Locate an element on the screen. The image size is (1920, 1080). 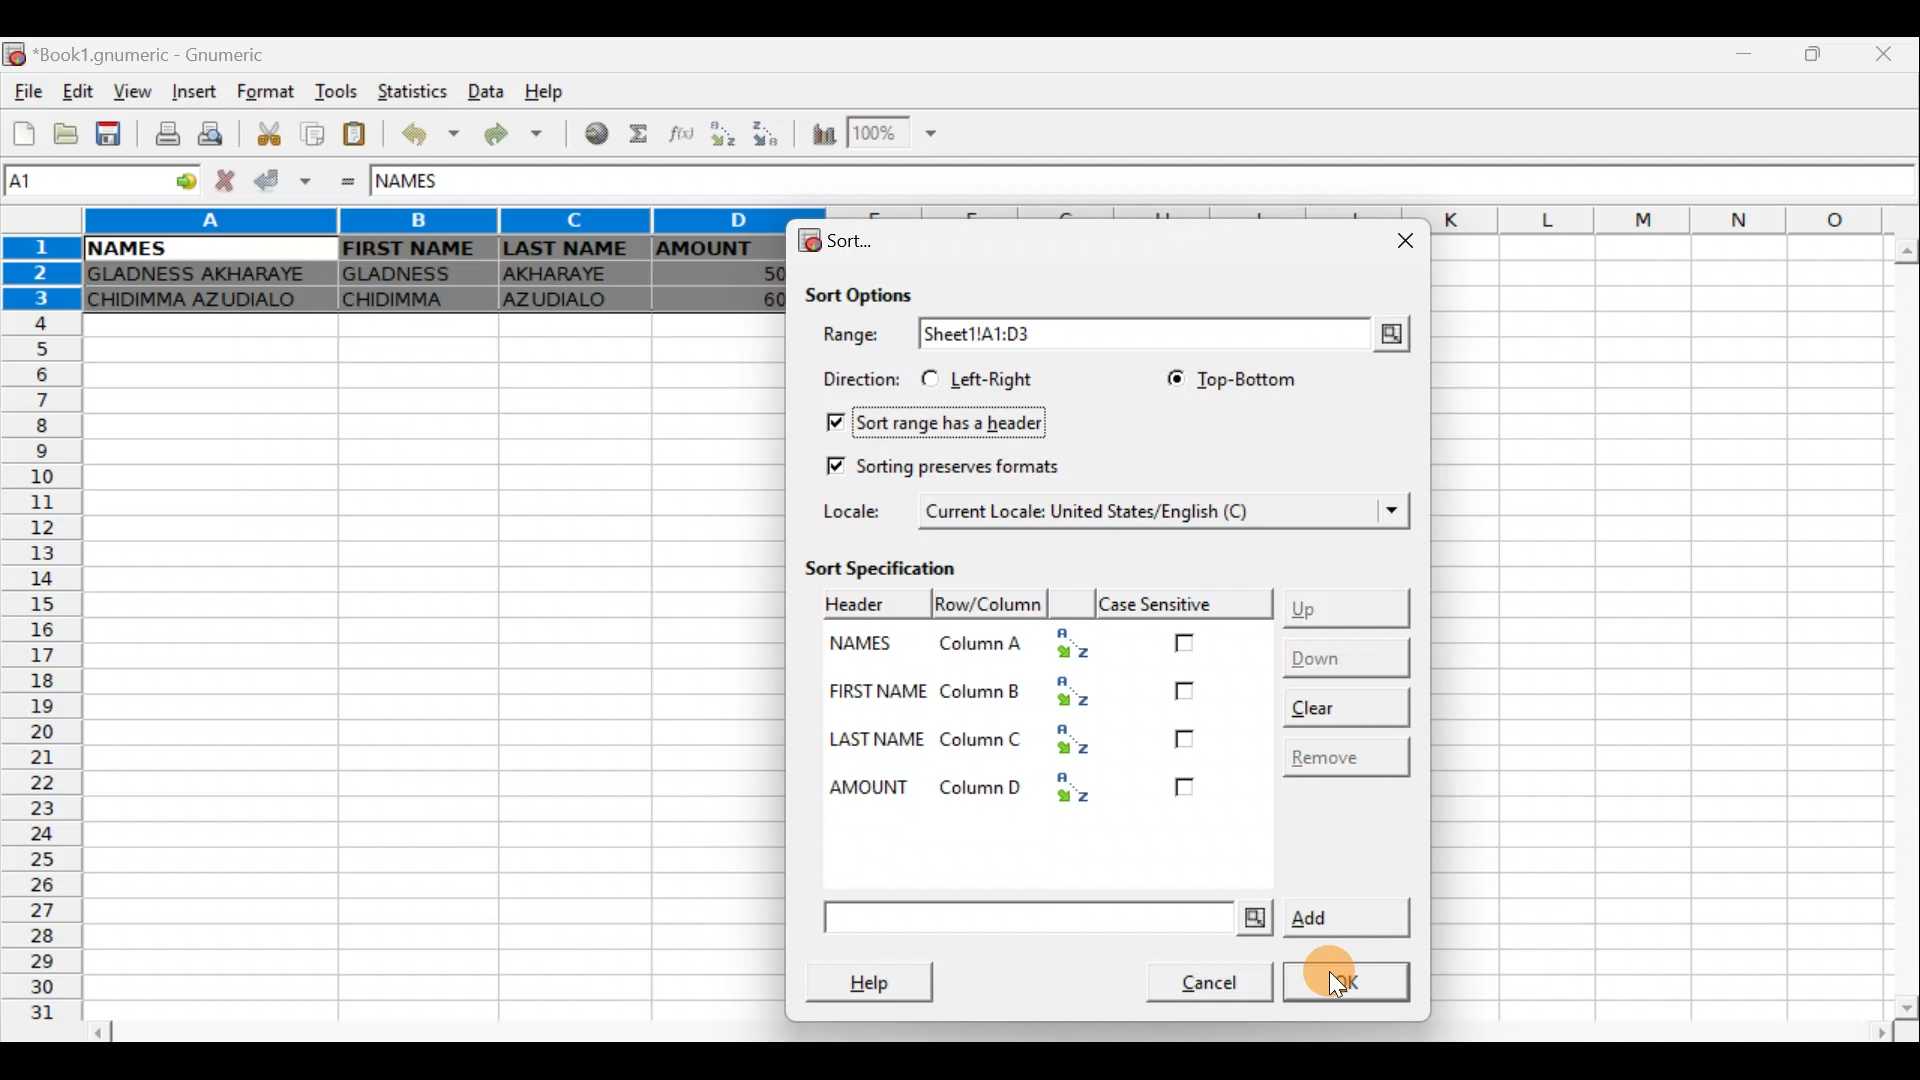
Sort Ascending order is located at coordinates (721, 134).